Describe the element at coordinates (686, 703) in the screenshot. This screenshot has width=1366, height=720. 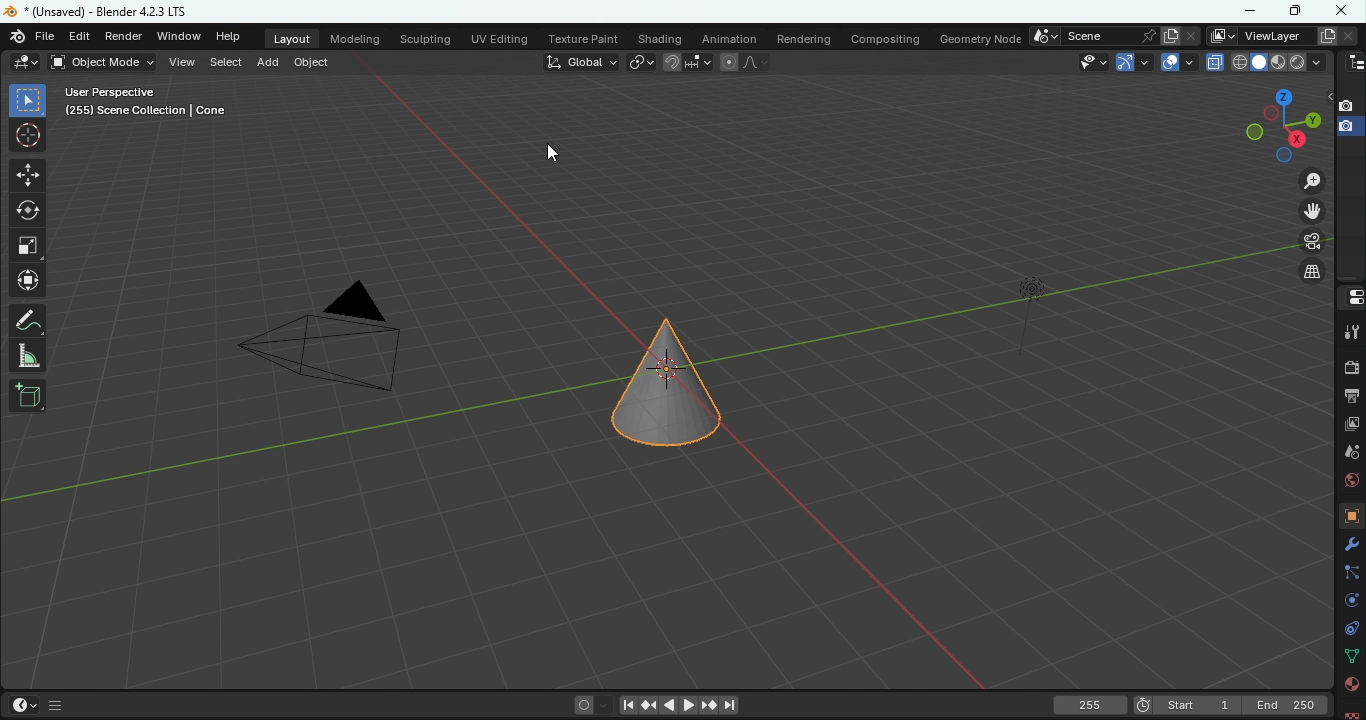
I see `Play animation` at that location.